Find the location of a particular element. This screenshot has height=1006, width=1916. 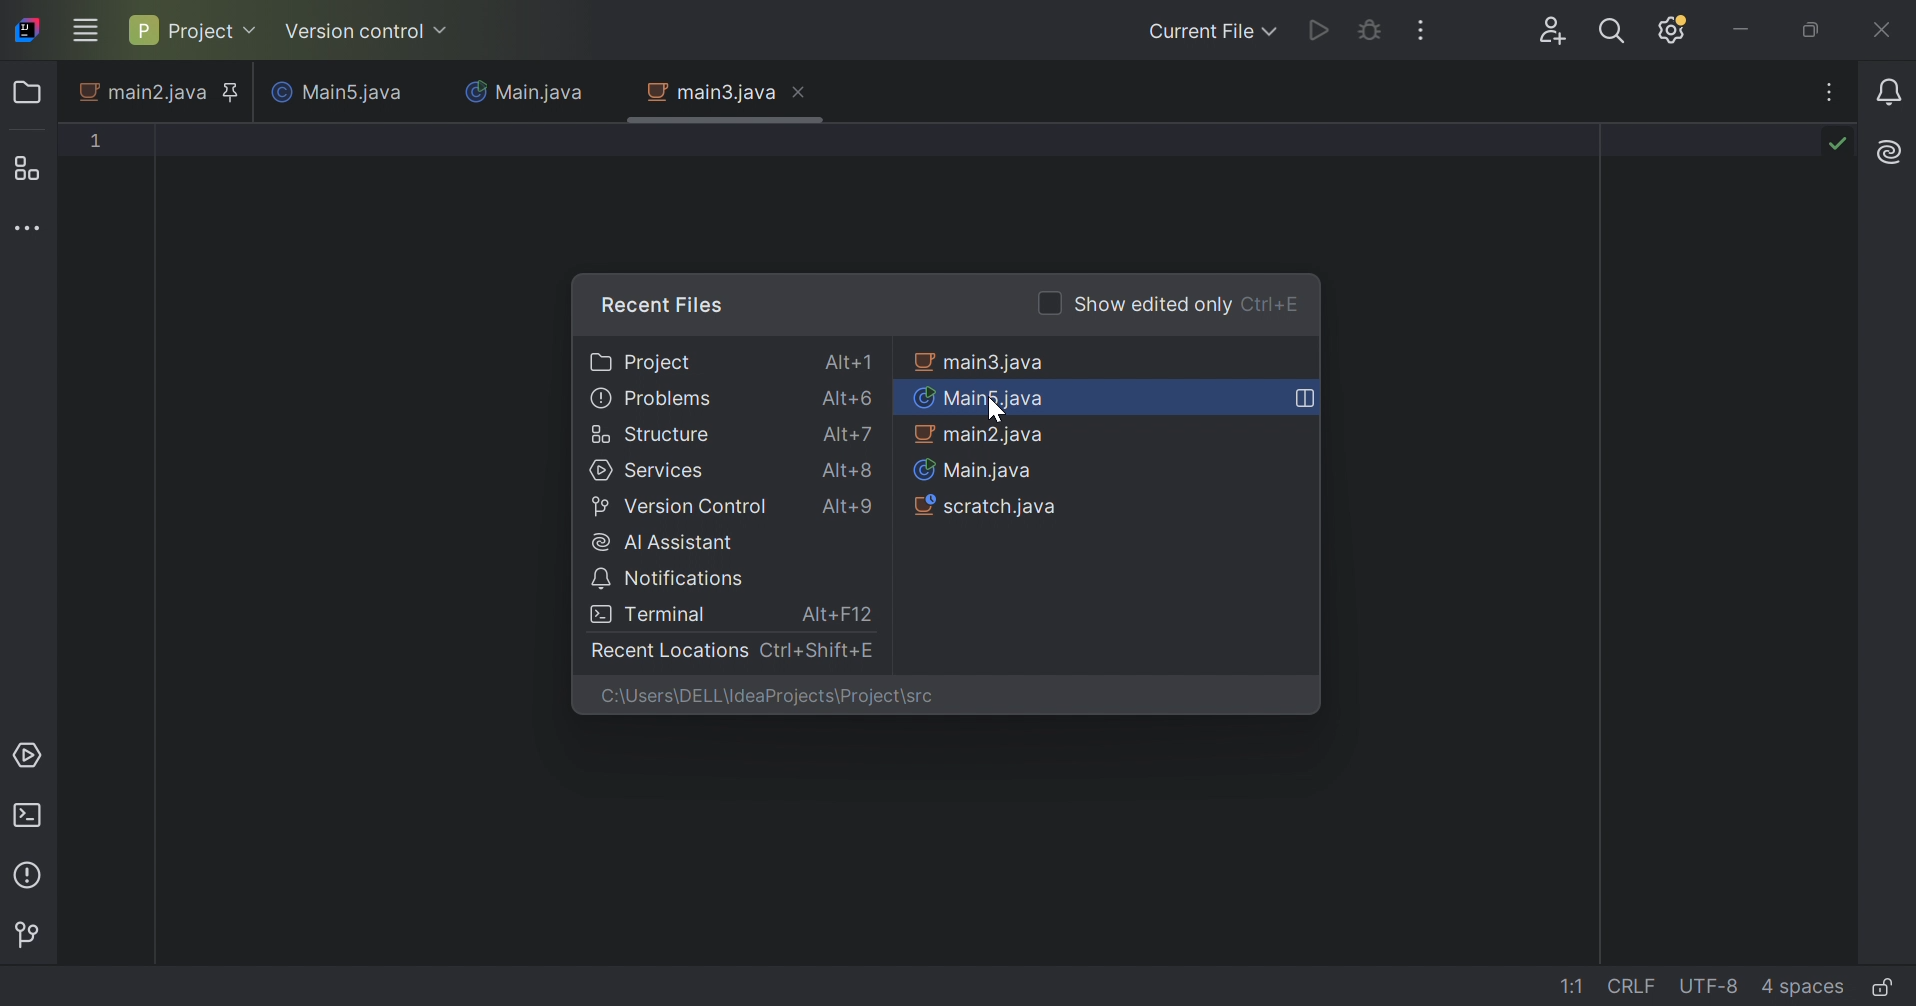

main2.java is located at coordinates (141, 93).